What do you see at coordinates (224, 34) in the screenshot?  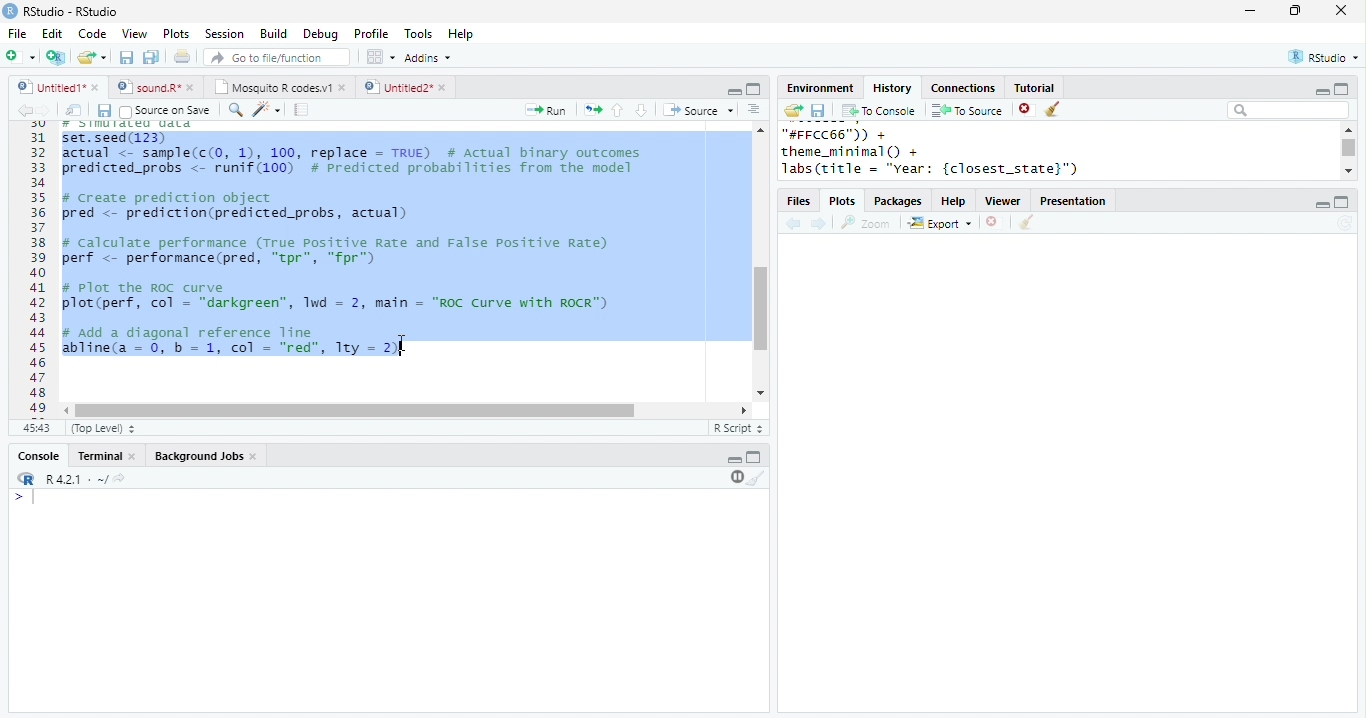 I see `Session` at bounding box center [224, 34].